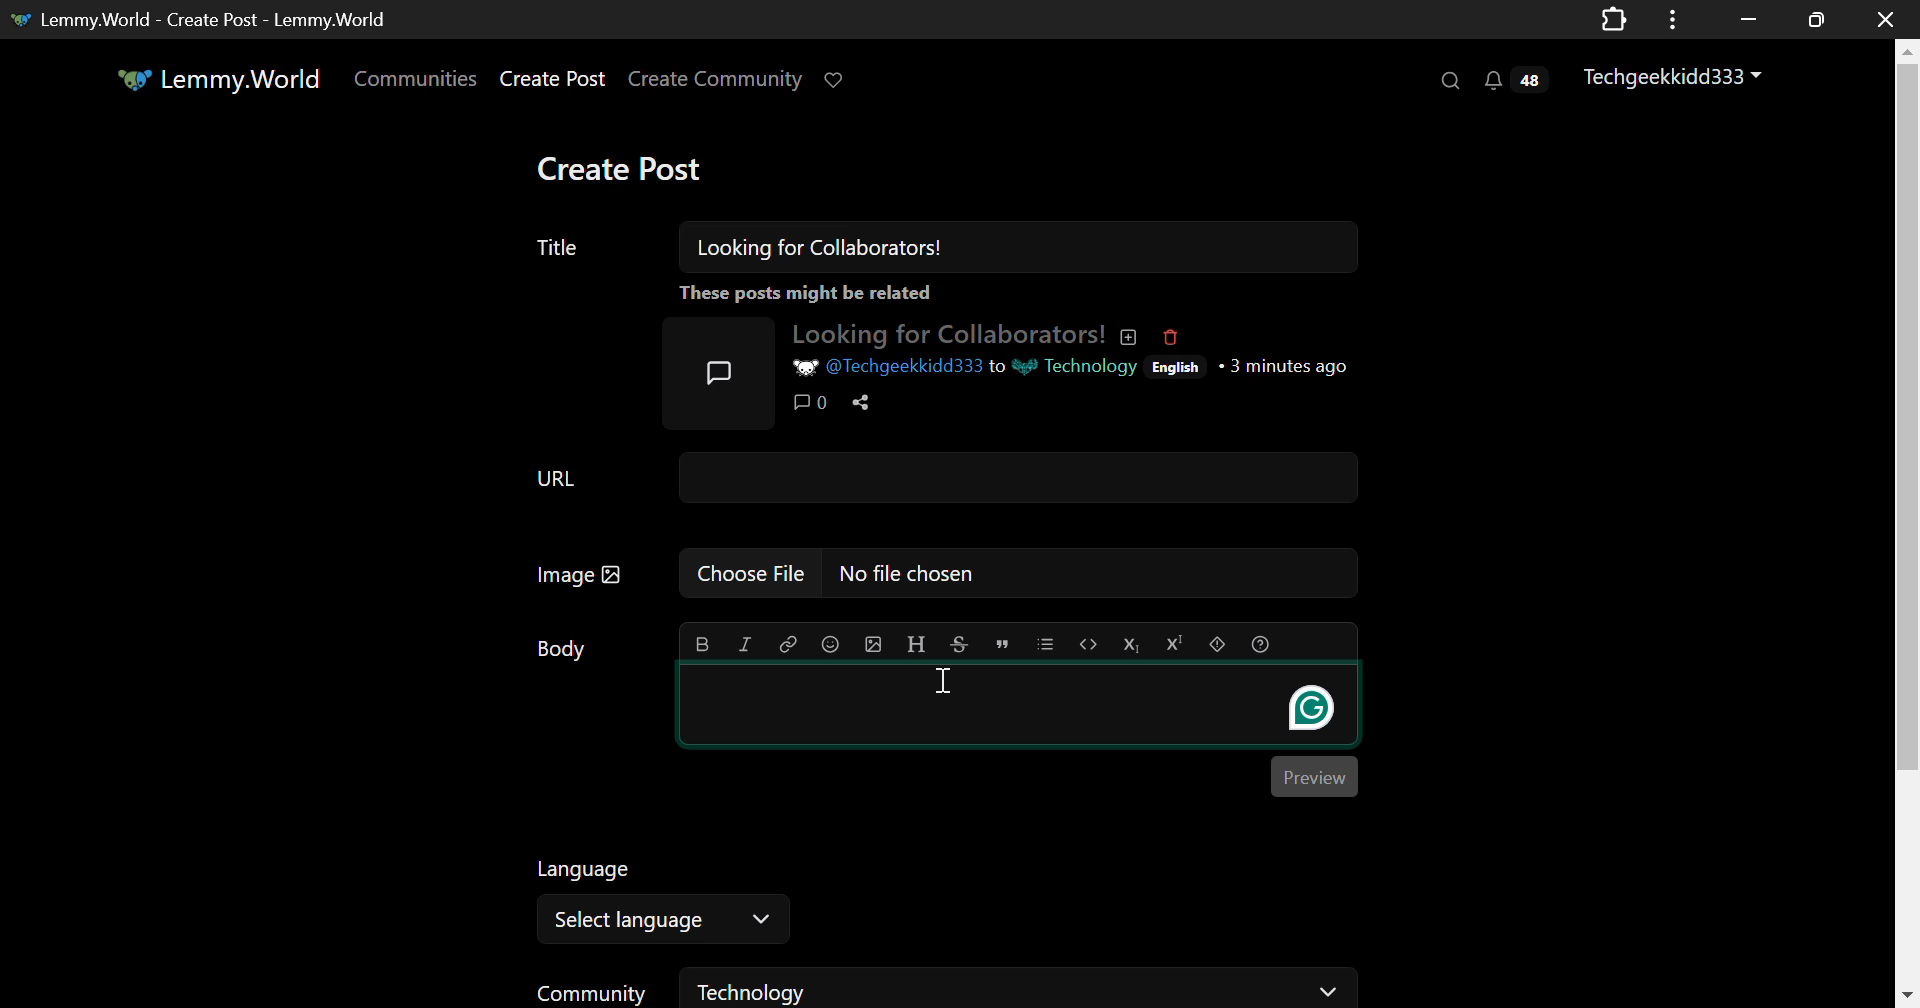 This screenshot has width=1920, height=1008. What do you see at coordinates (859, 402) in the screenshot?
I see `Share` at bounding box center [859, 402].